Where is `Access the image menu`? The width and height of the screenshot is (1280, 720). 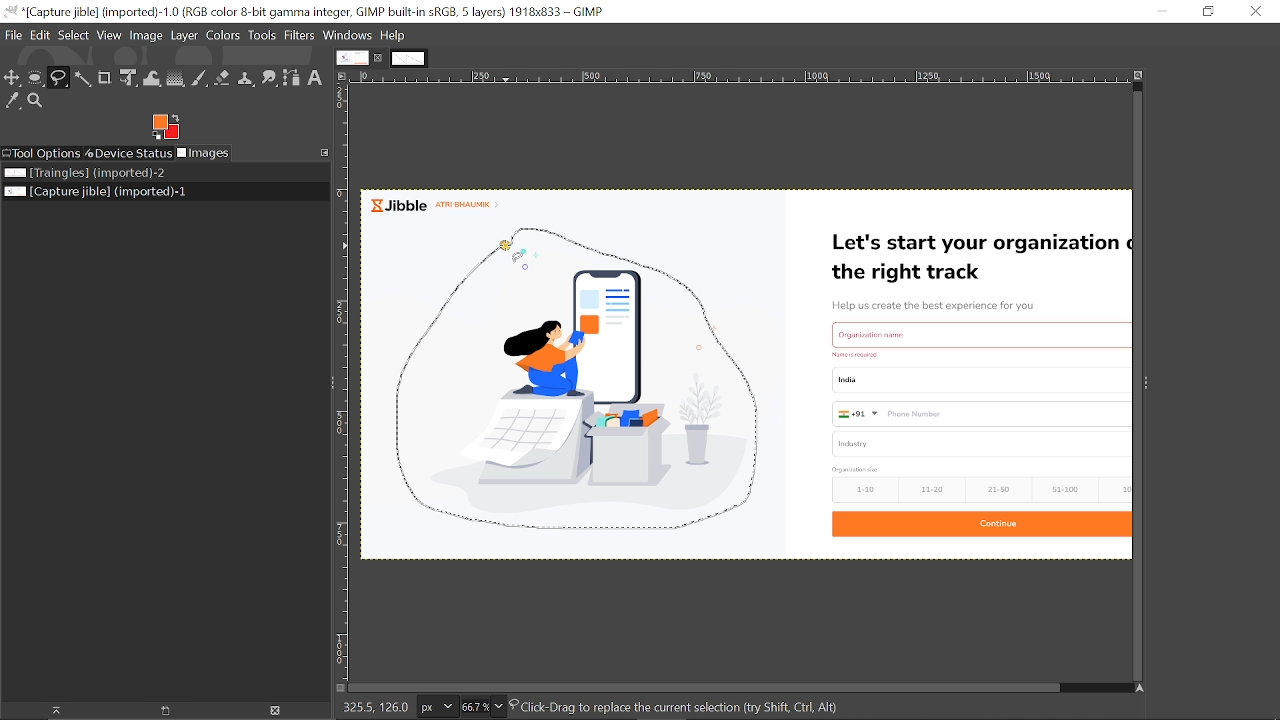 Access the image menu is located at coordinates (344, 77).